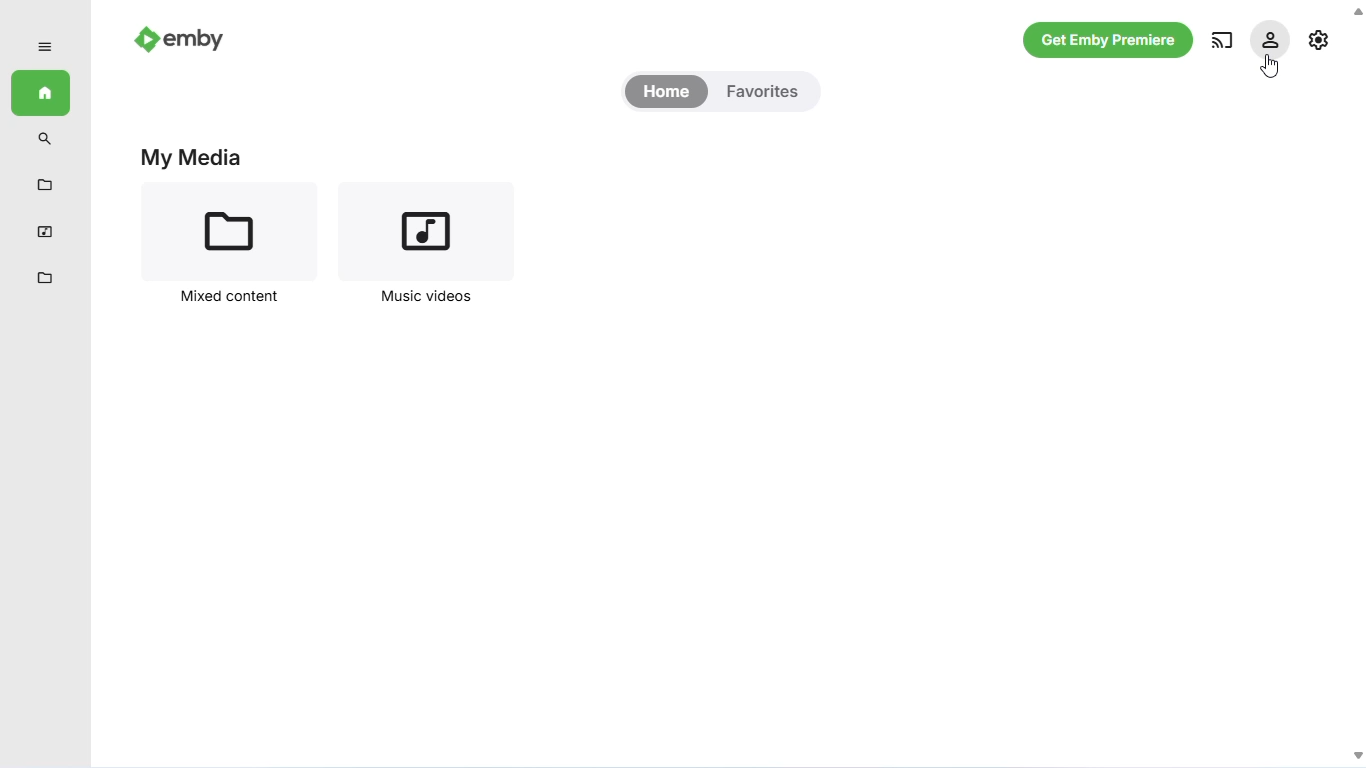  Describe the element at coordinates (45, 279) in the screenshot. I see `metadata manager` at that location.